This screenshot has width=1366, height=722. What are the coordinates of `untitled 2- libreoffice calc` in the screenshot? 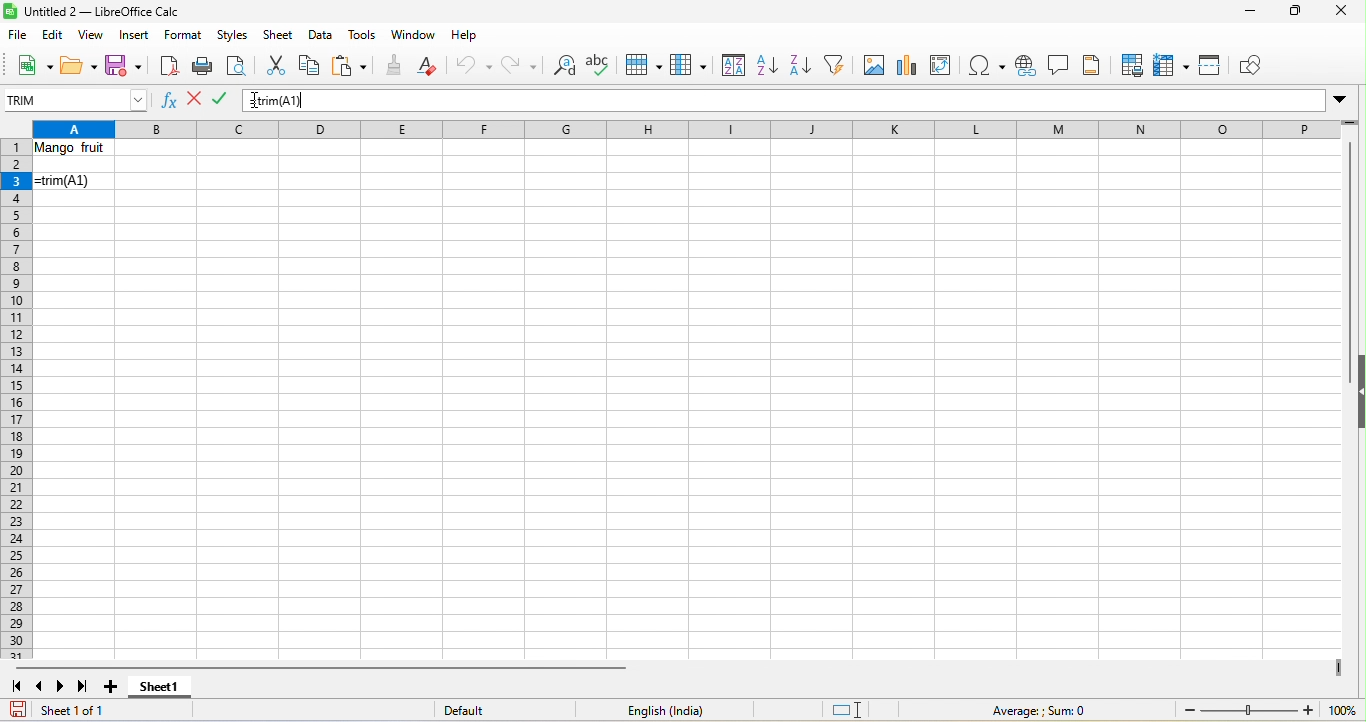 It's located at (98, 11).